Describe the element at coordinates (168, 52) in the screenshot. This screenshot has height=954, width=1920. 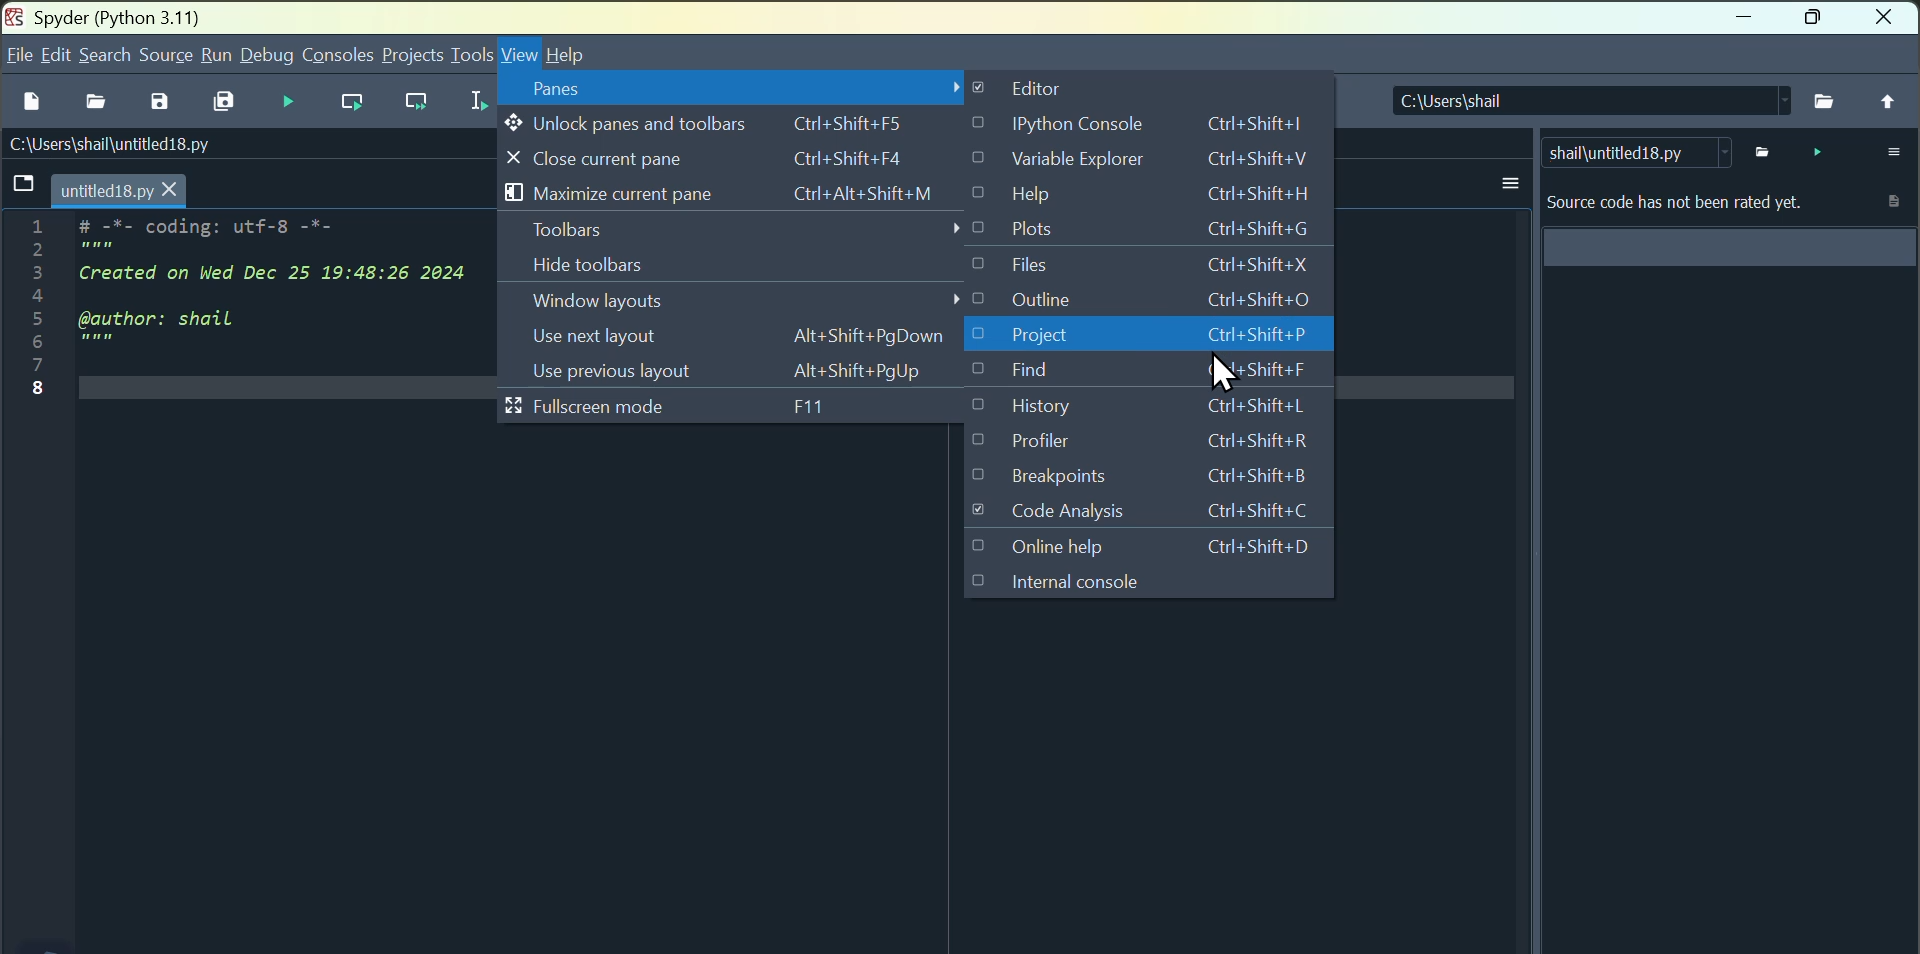
I see `Source` at that location.